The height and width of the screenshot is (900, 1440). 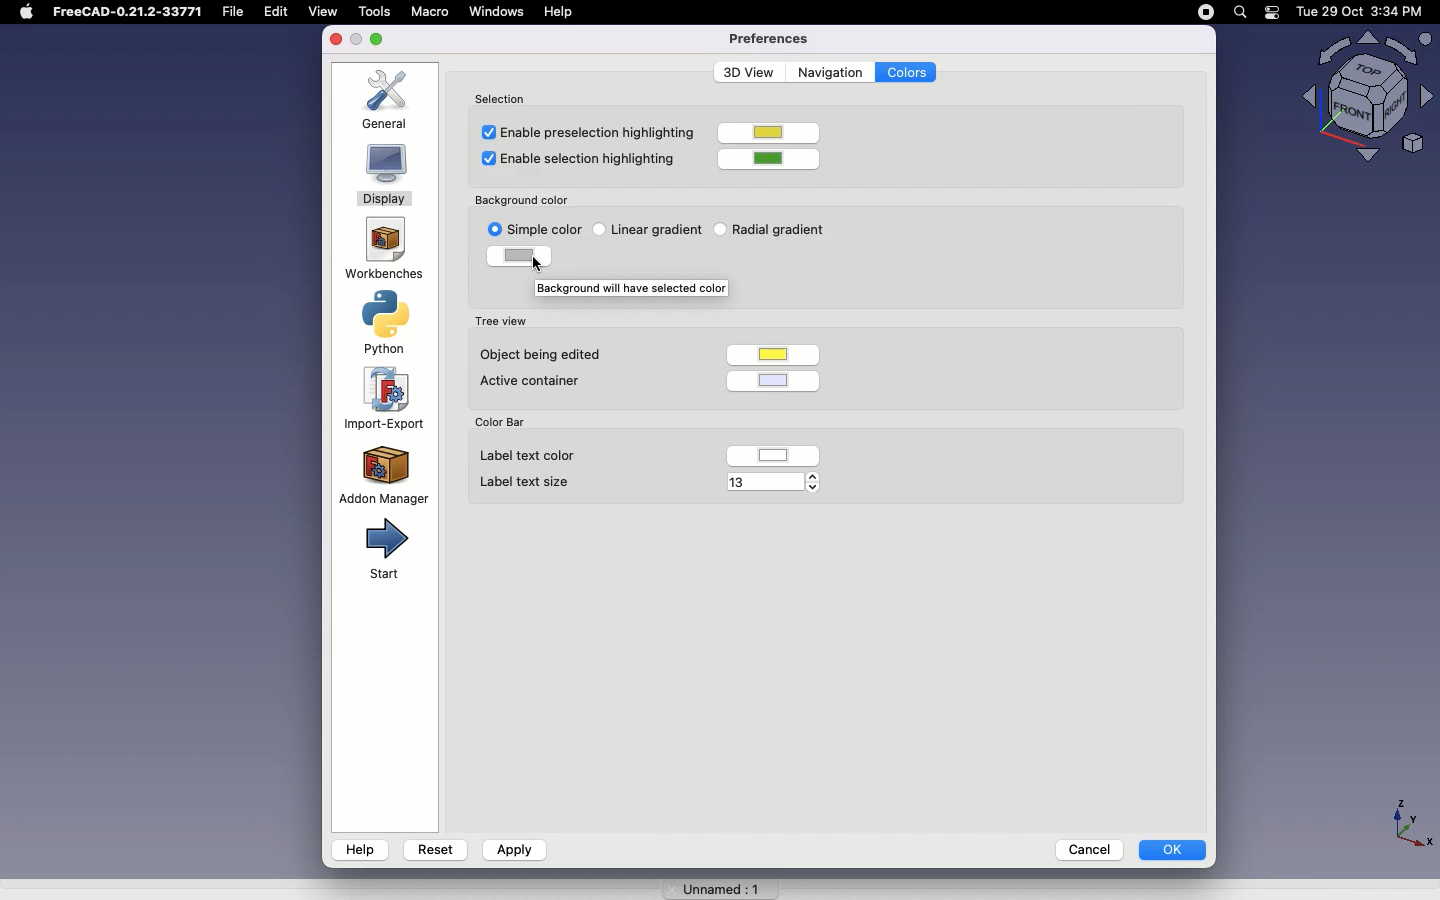 I want to click on file, so click(x=238, y=12).